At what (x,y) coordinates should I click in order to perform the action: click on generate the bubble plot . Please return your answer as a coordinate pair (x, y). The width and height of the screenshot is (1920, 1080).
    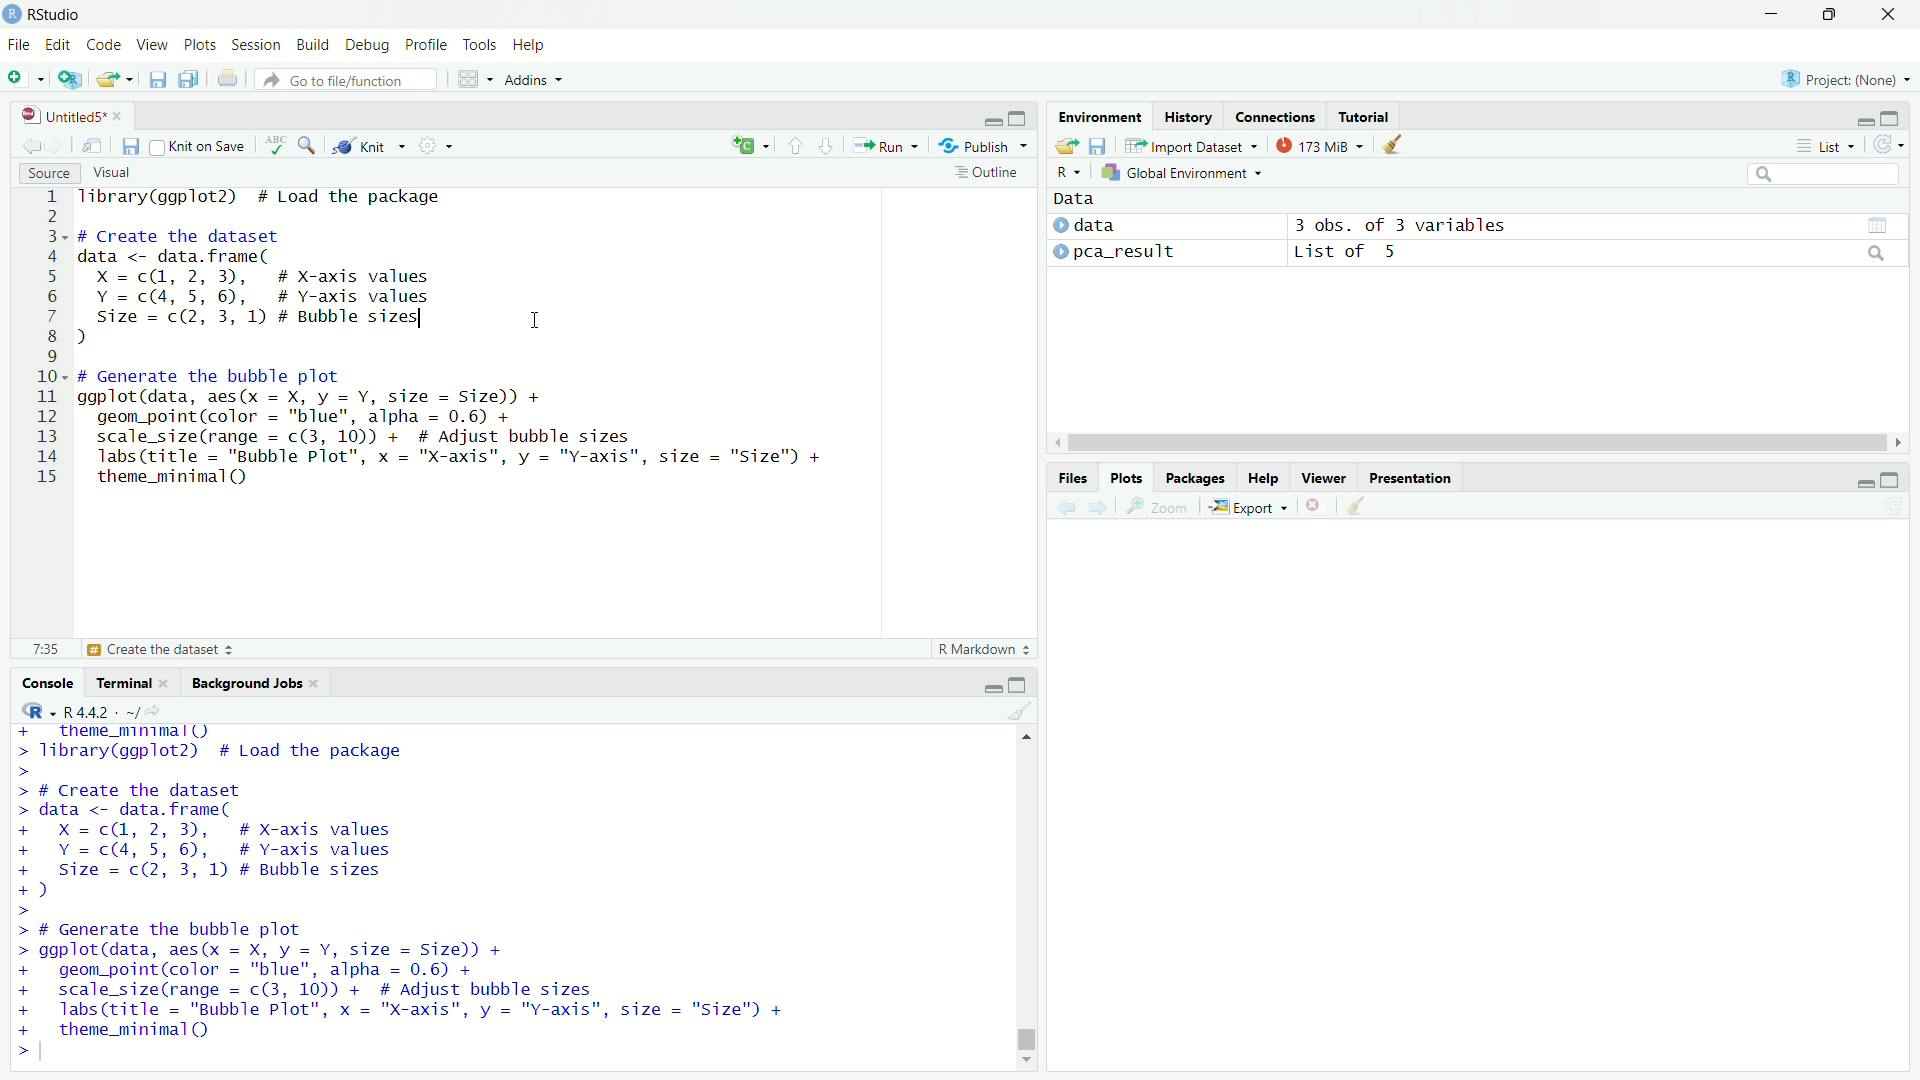
    Looking at the image, I should click on (153, 650).